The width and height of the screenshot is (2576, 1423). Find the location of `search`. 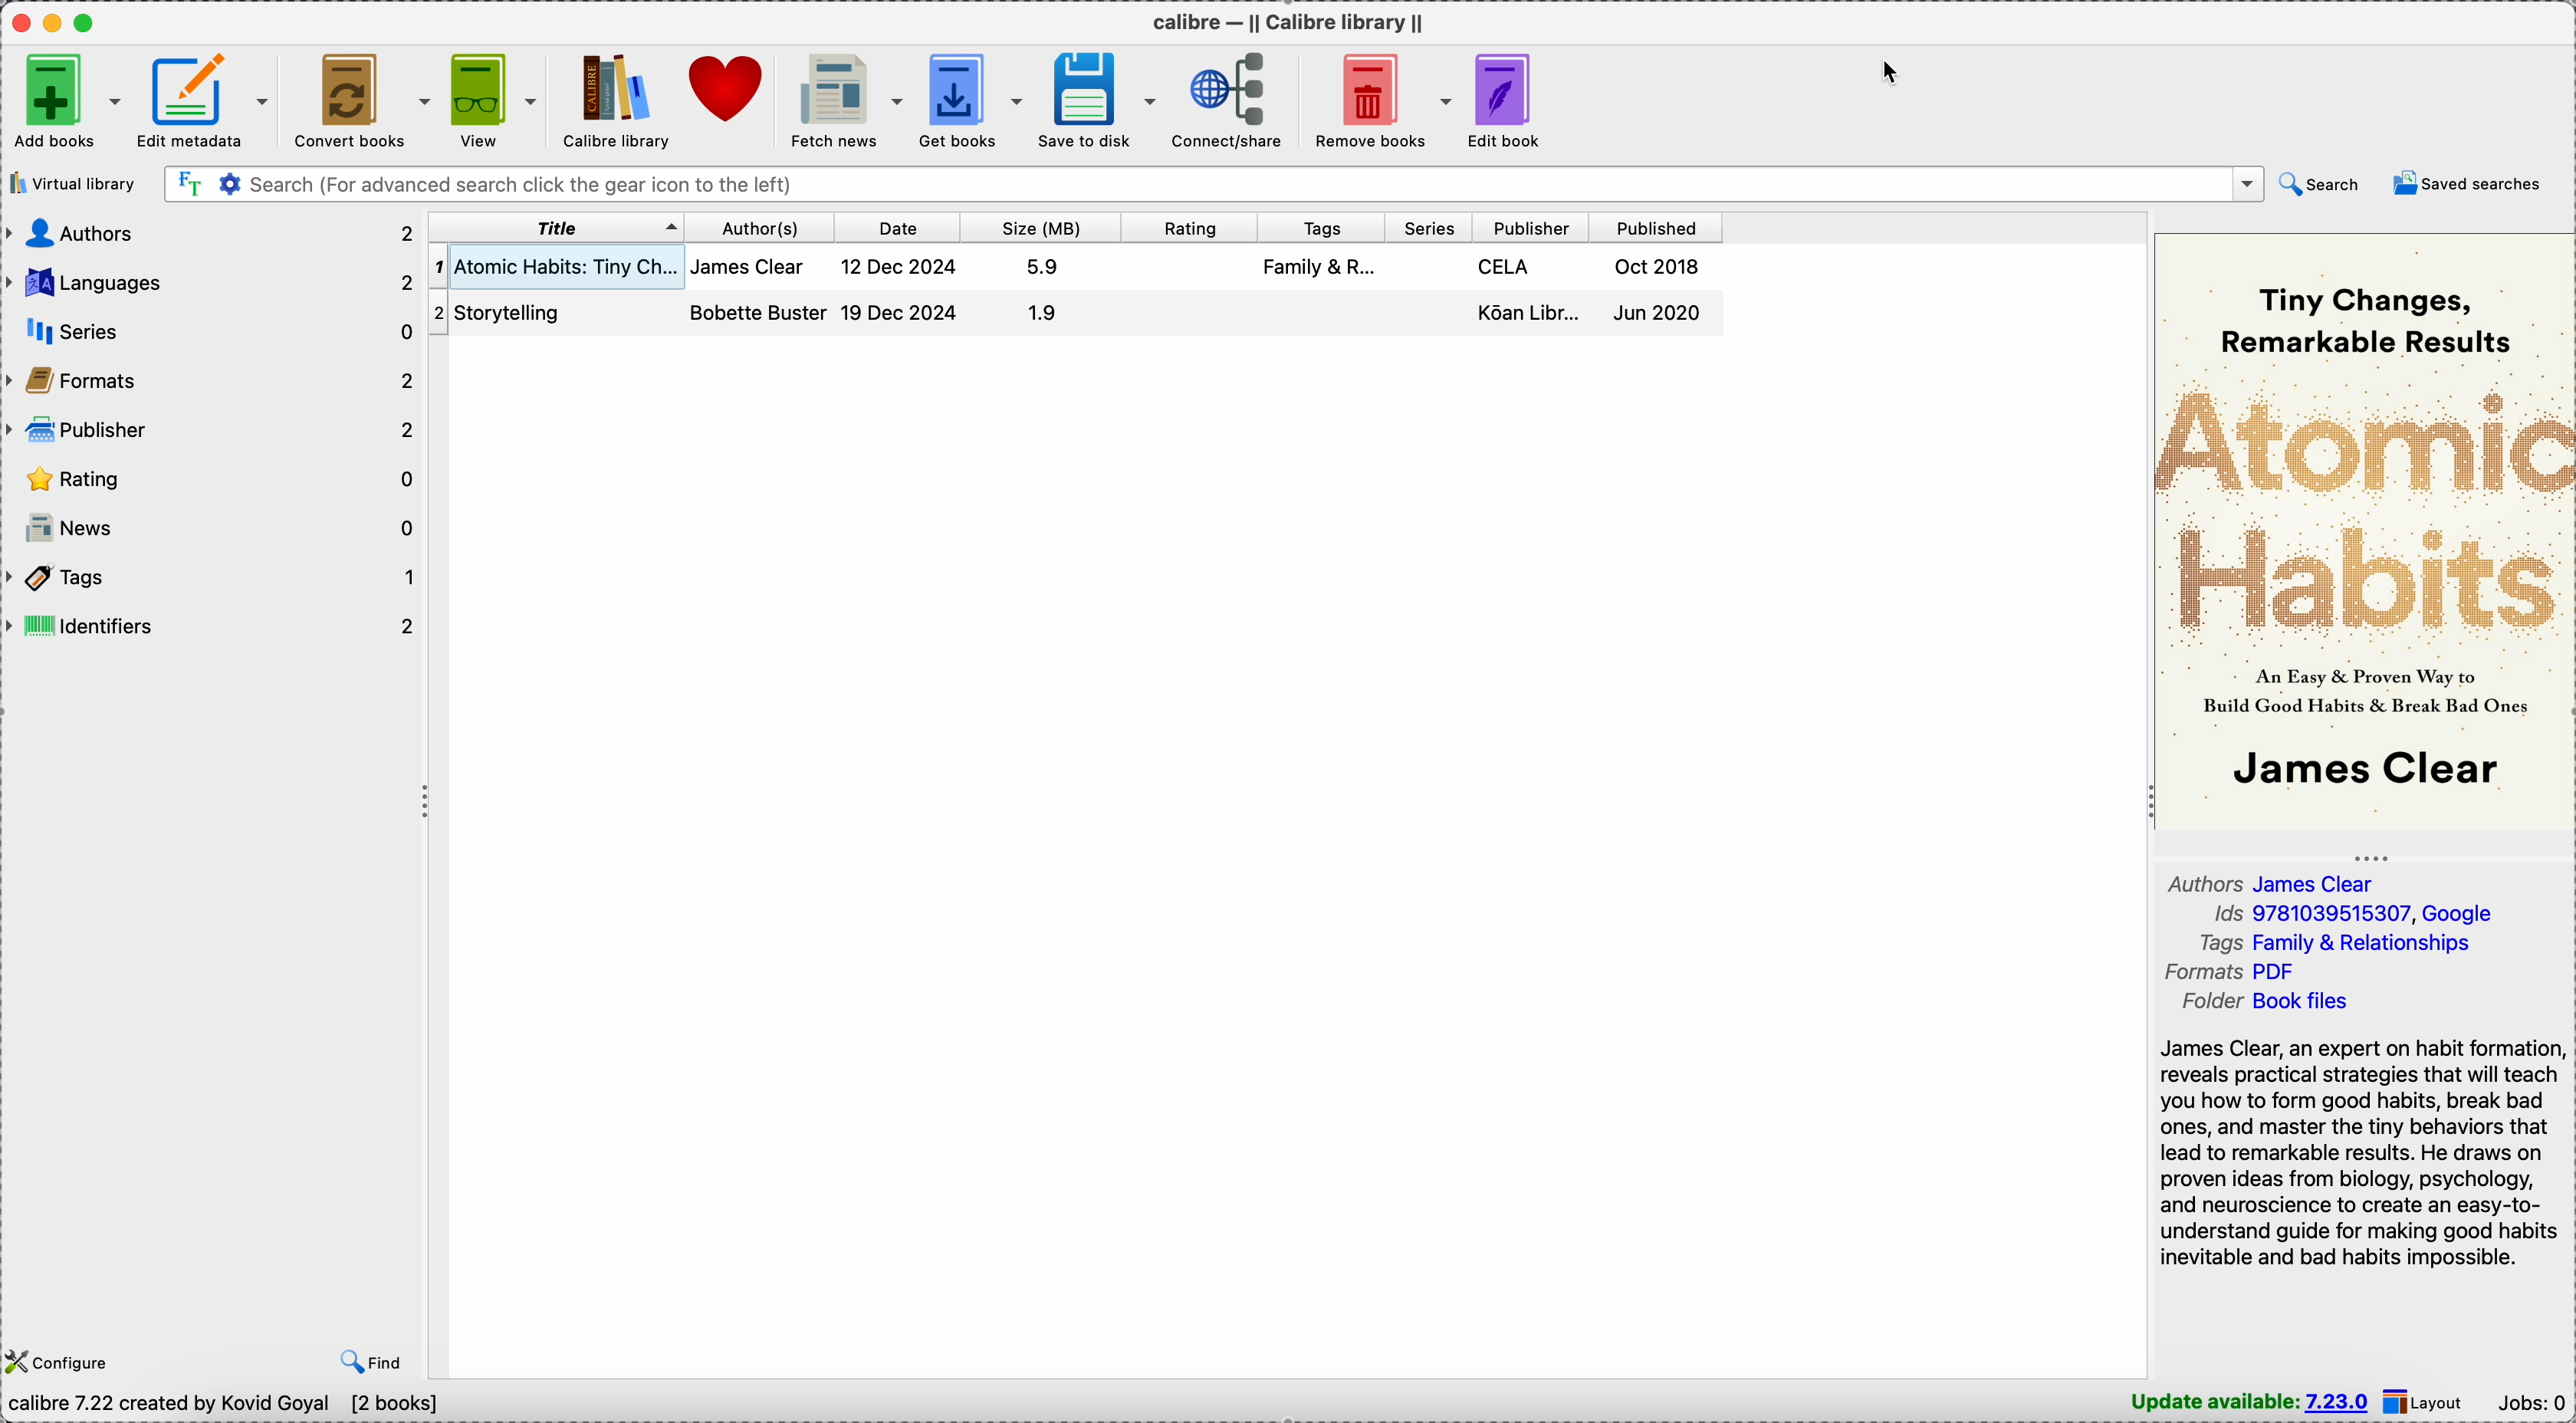

search is located at coordinates (2321, 185).